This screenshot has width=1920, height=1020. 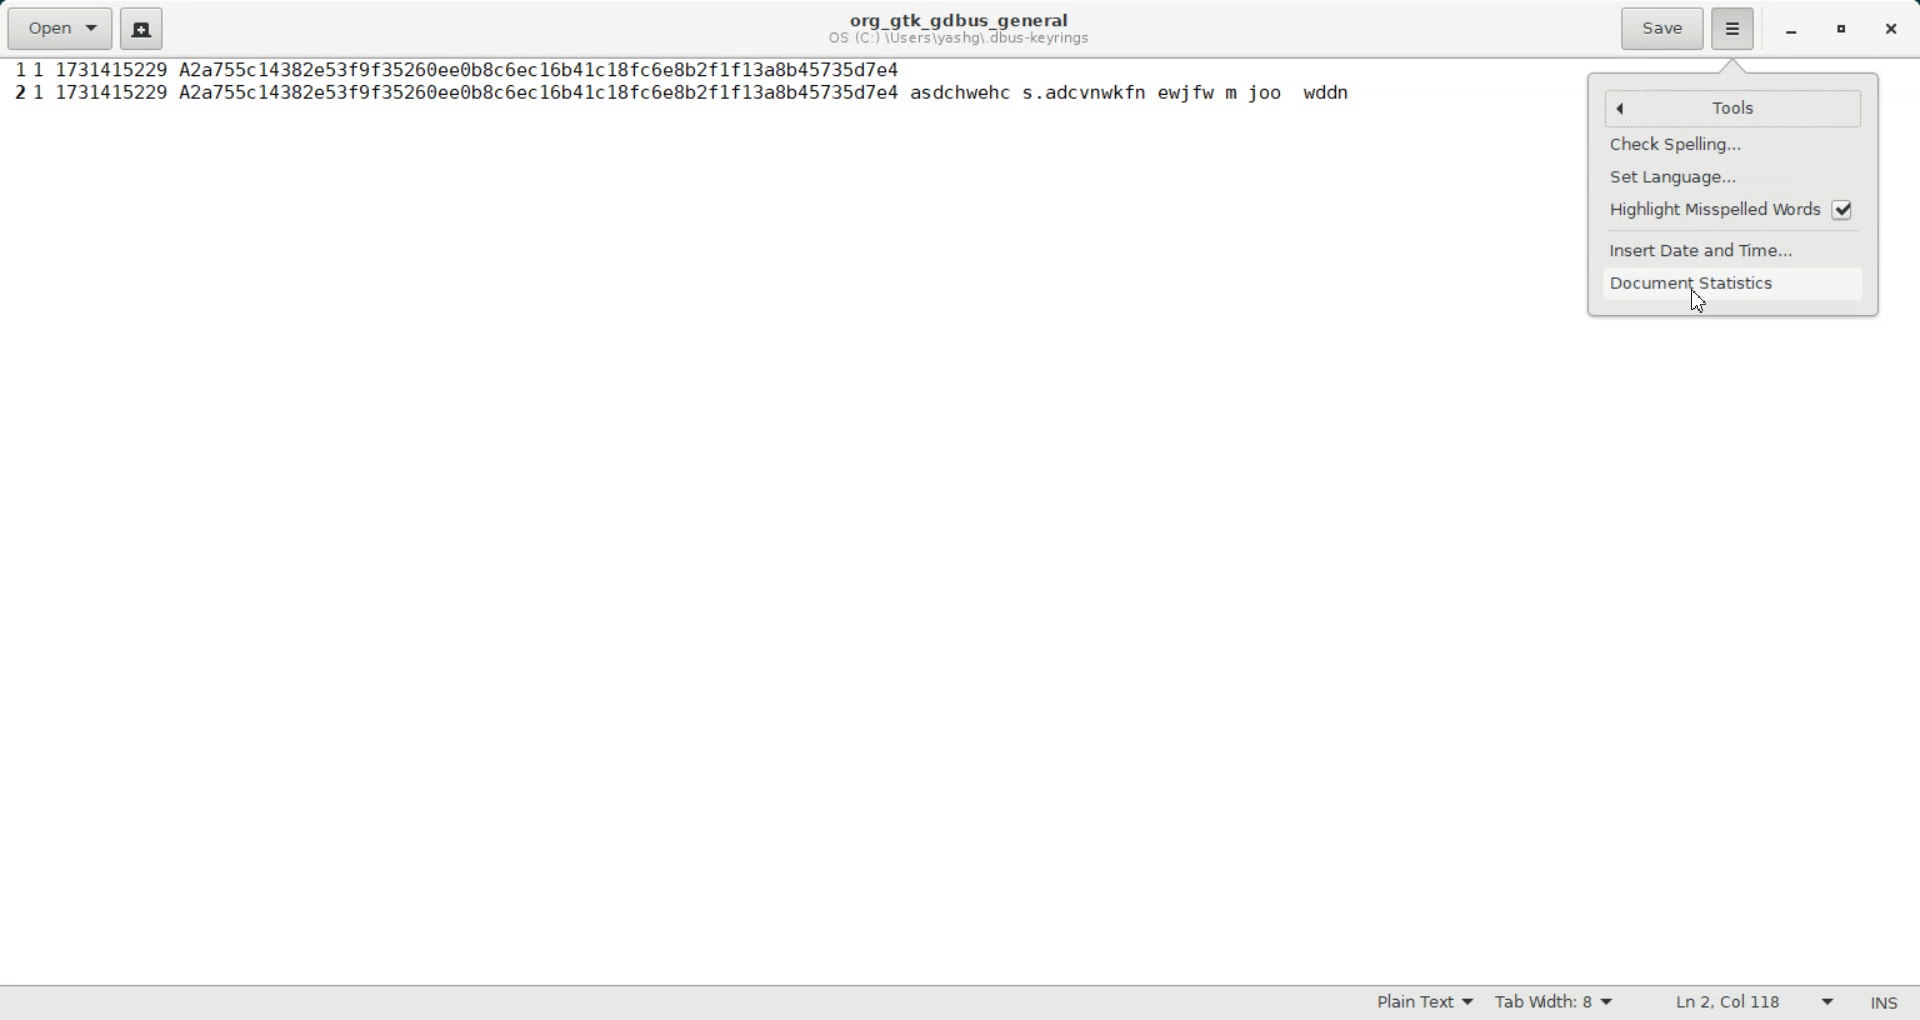 I want to click on Check Spelling, so click(x=1733, y=145).